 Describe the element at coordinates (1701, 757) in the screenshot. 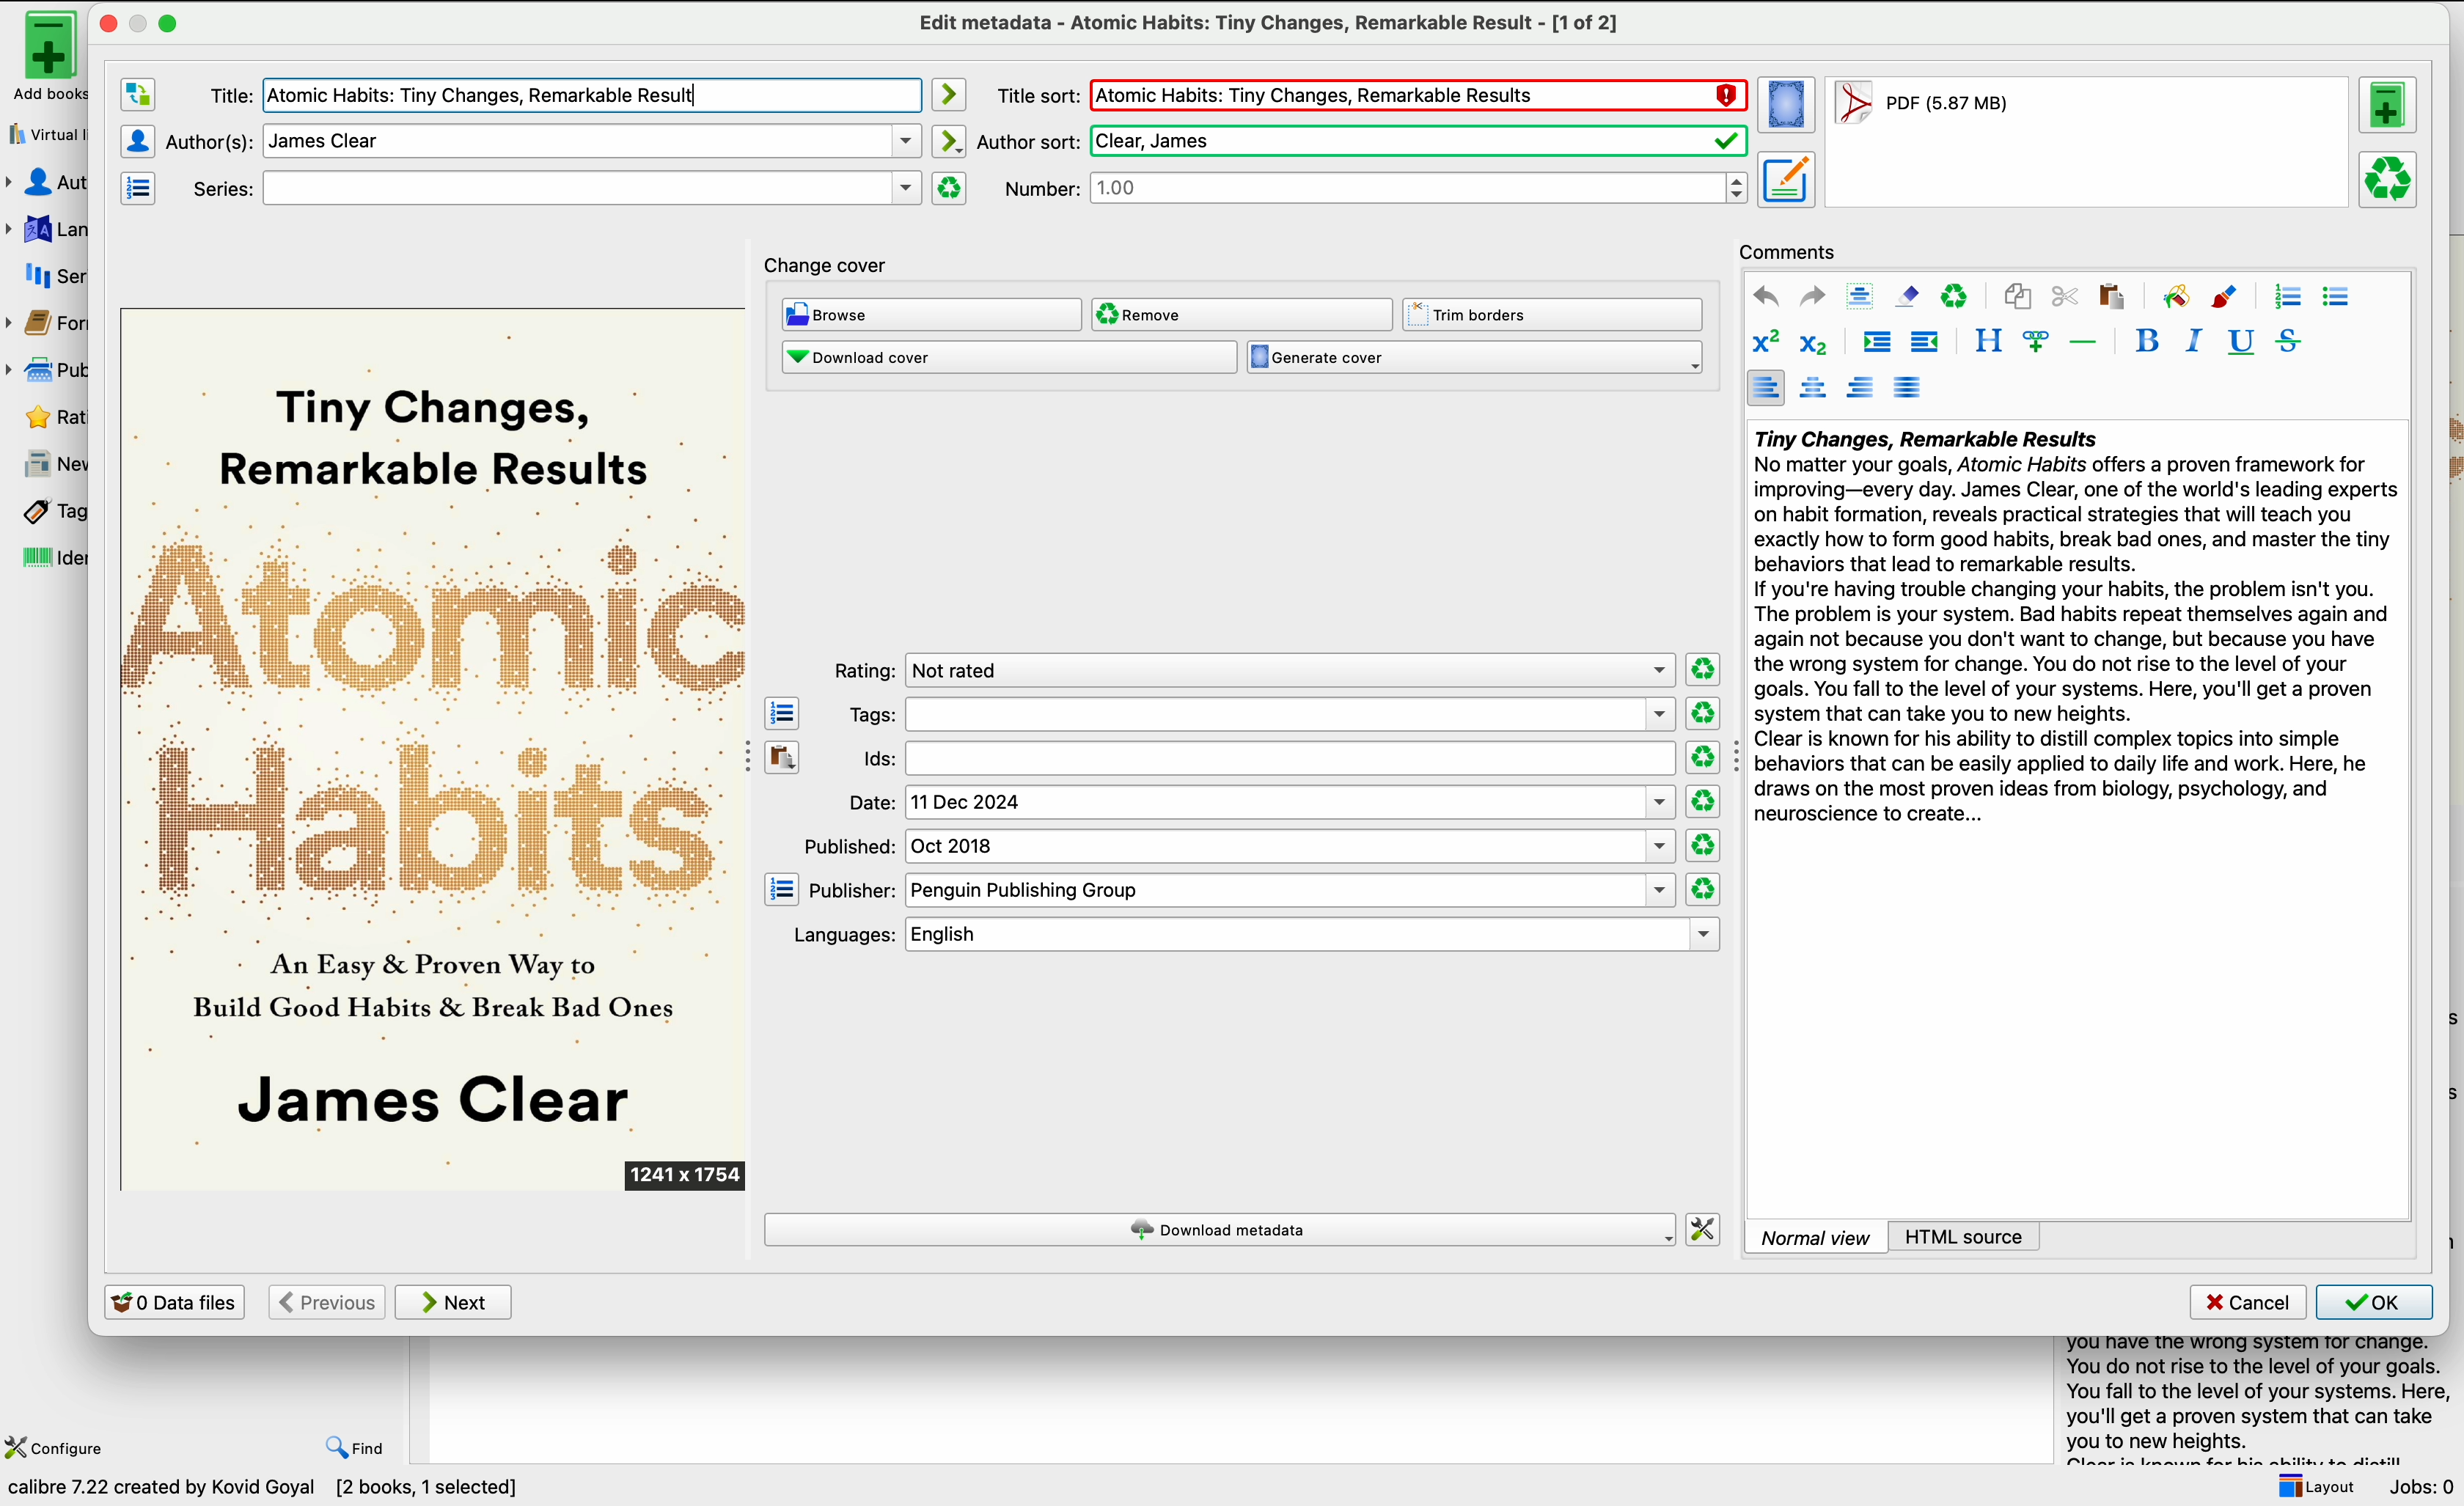

I see `clear rating` at that location.